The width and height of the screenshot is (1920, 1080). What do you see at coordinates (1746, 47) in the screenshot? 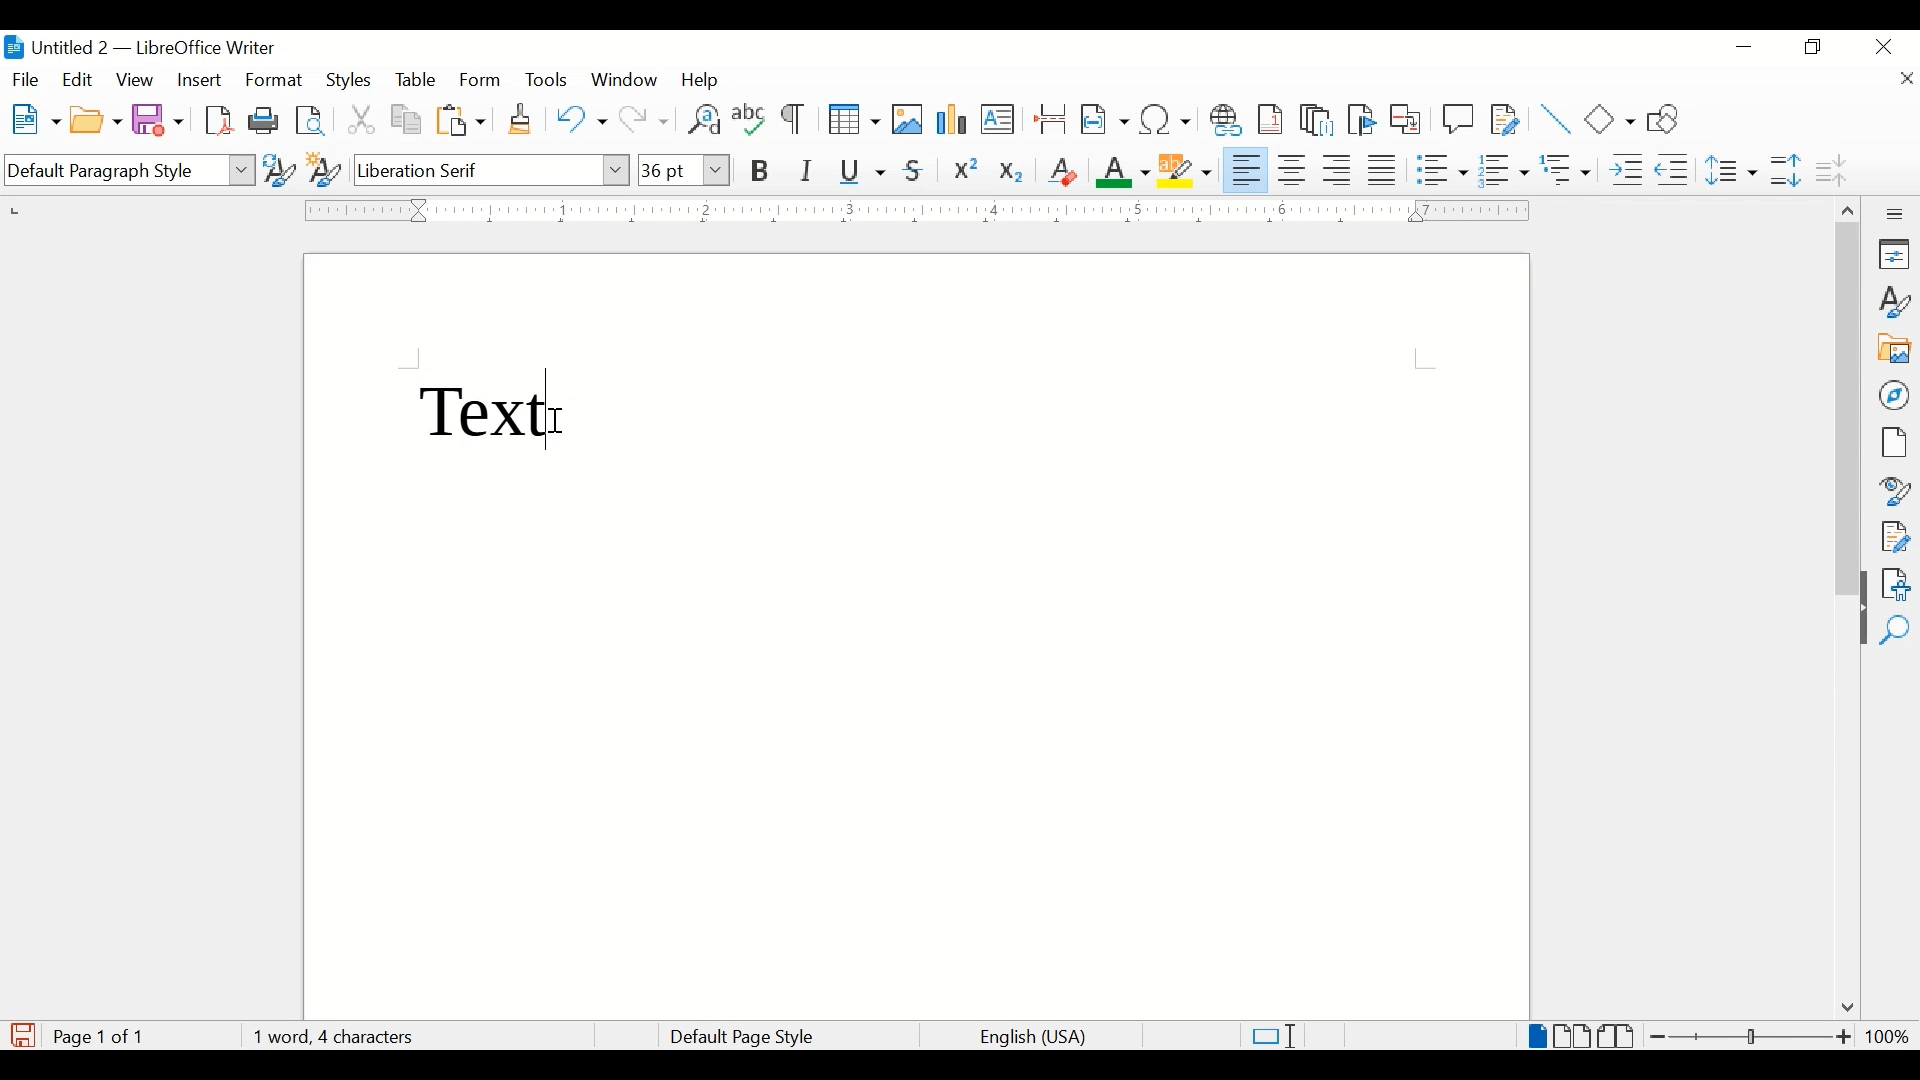
I see `minimize` at bounding box center [1746, 47].